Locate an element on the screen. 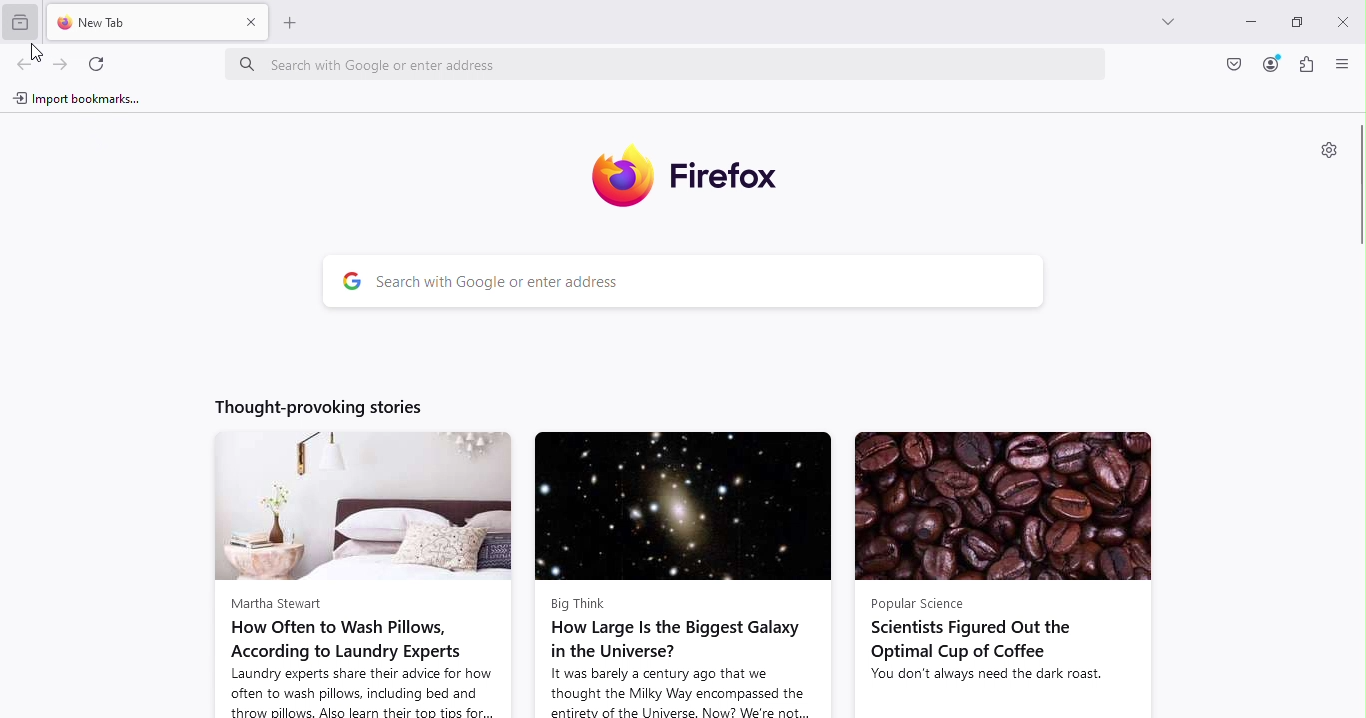  Thought-provoking stories is located at coordinates (313, 410).